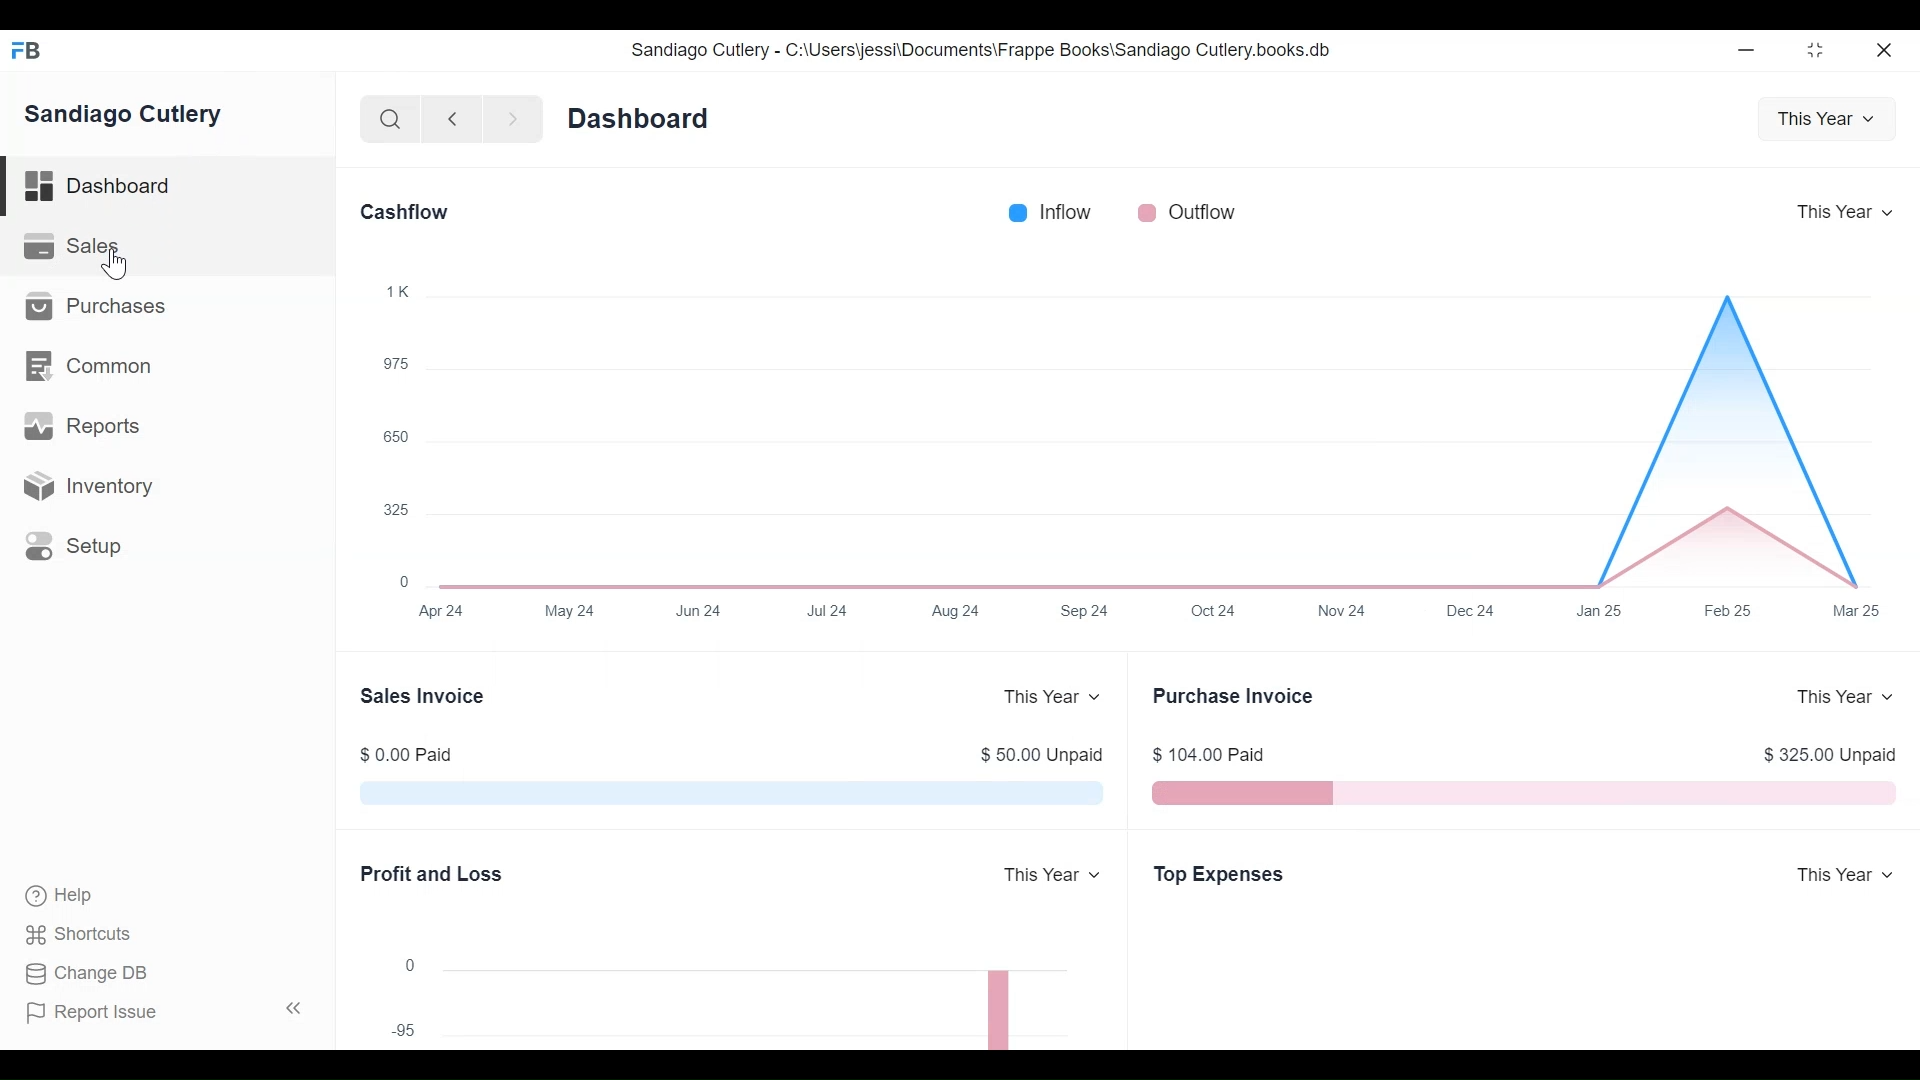 Image resolution: width=1920 pixels, height=1080 pixels. What do you see at coordinates (1839, 872) in the screenshot?
I see `This Year` at bounding box center [1839, 872].